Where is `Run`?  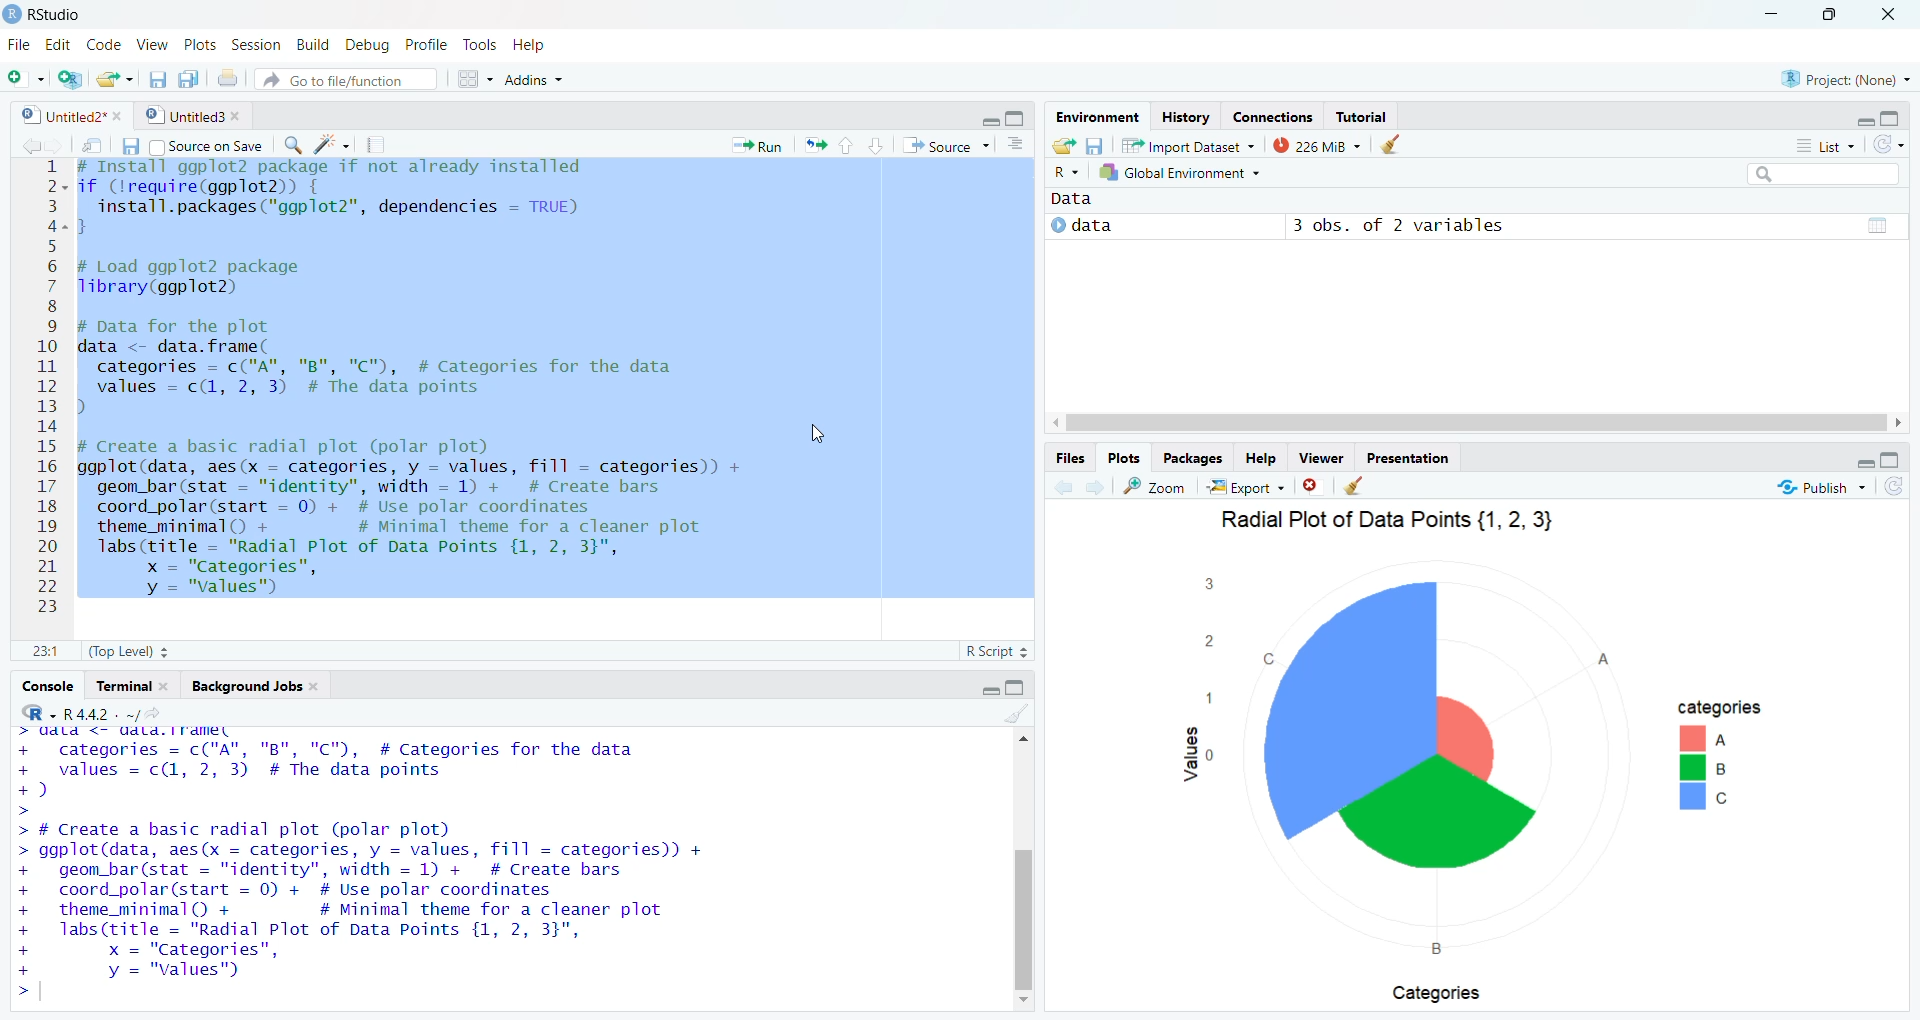
Run is located at coordinates (758, 146).